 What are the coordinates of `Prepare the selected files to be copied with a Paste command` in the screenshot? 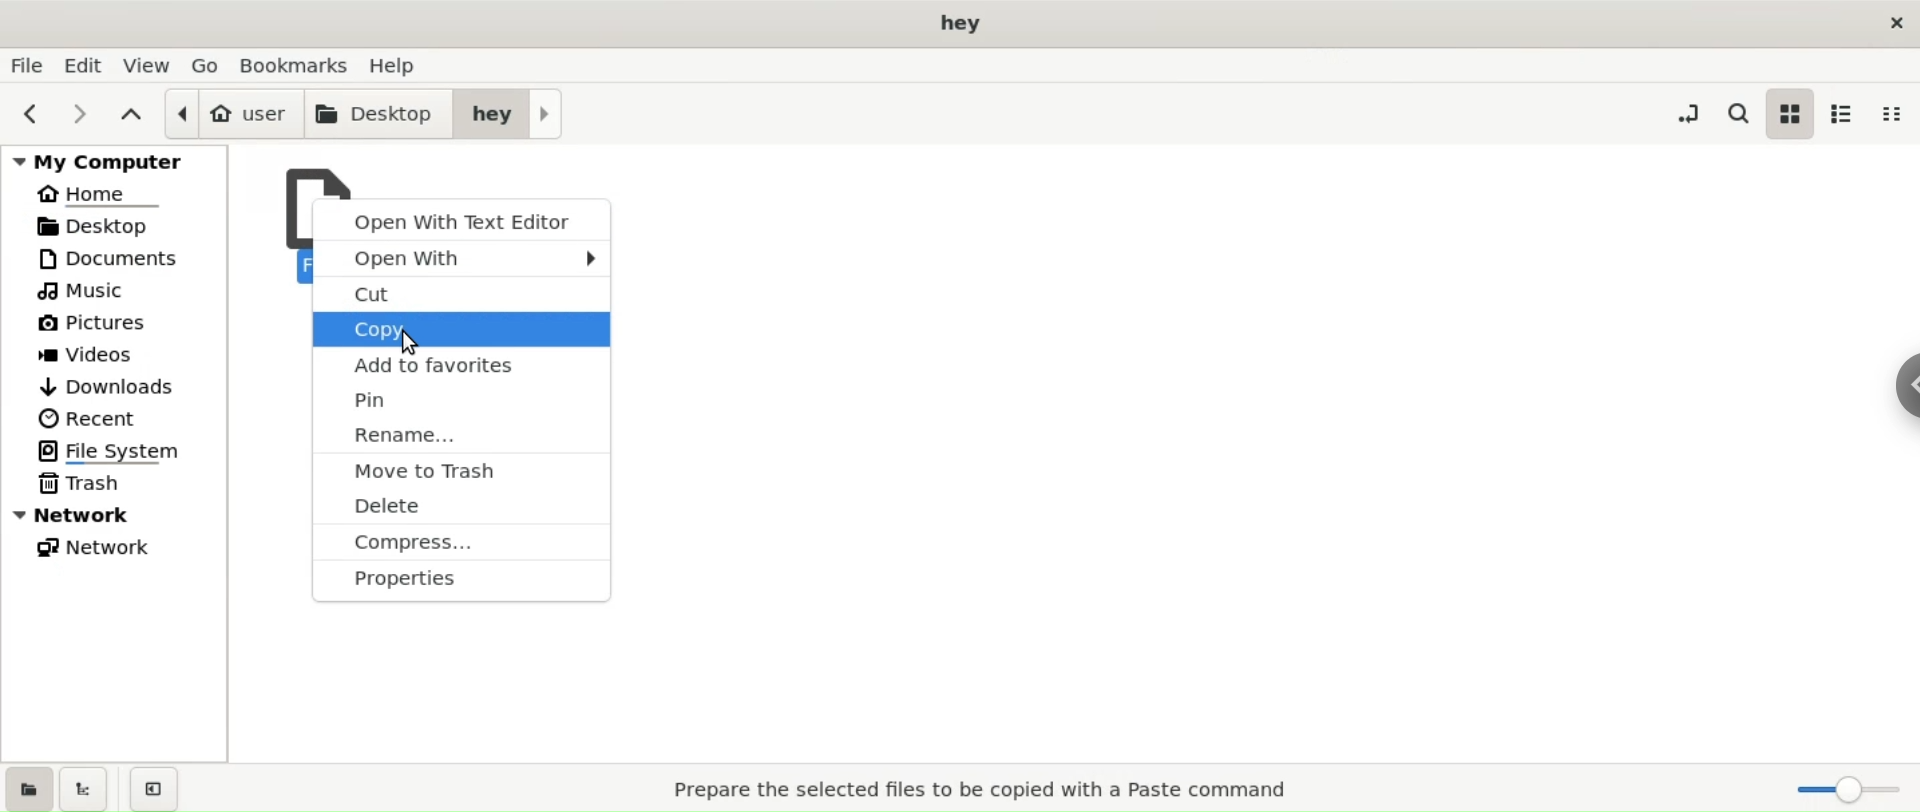 It's located at (990, 788).